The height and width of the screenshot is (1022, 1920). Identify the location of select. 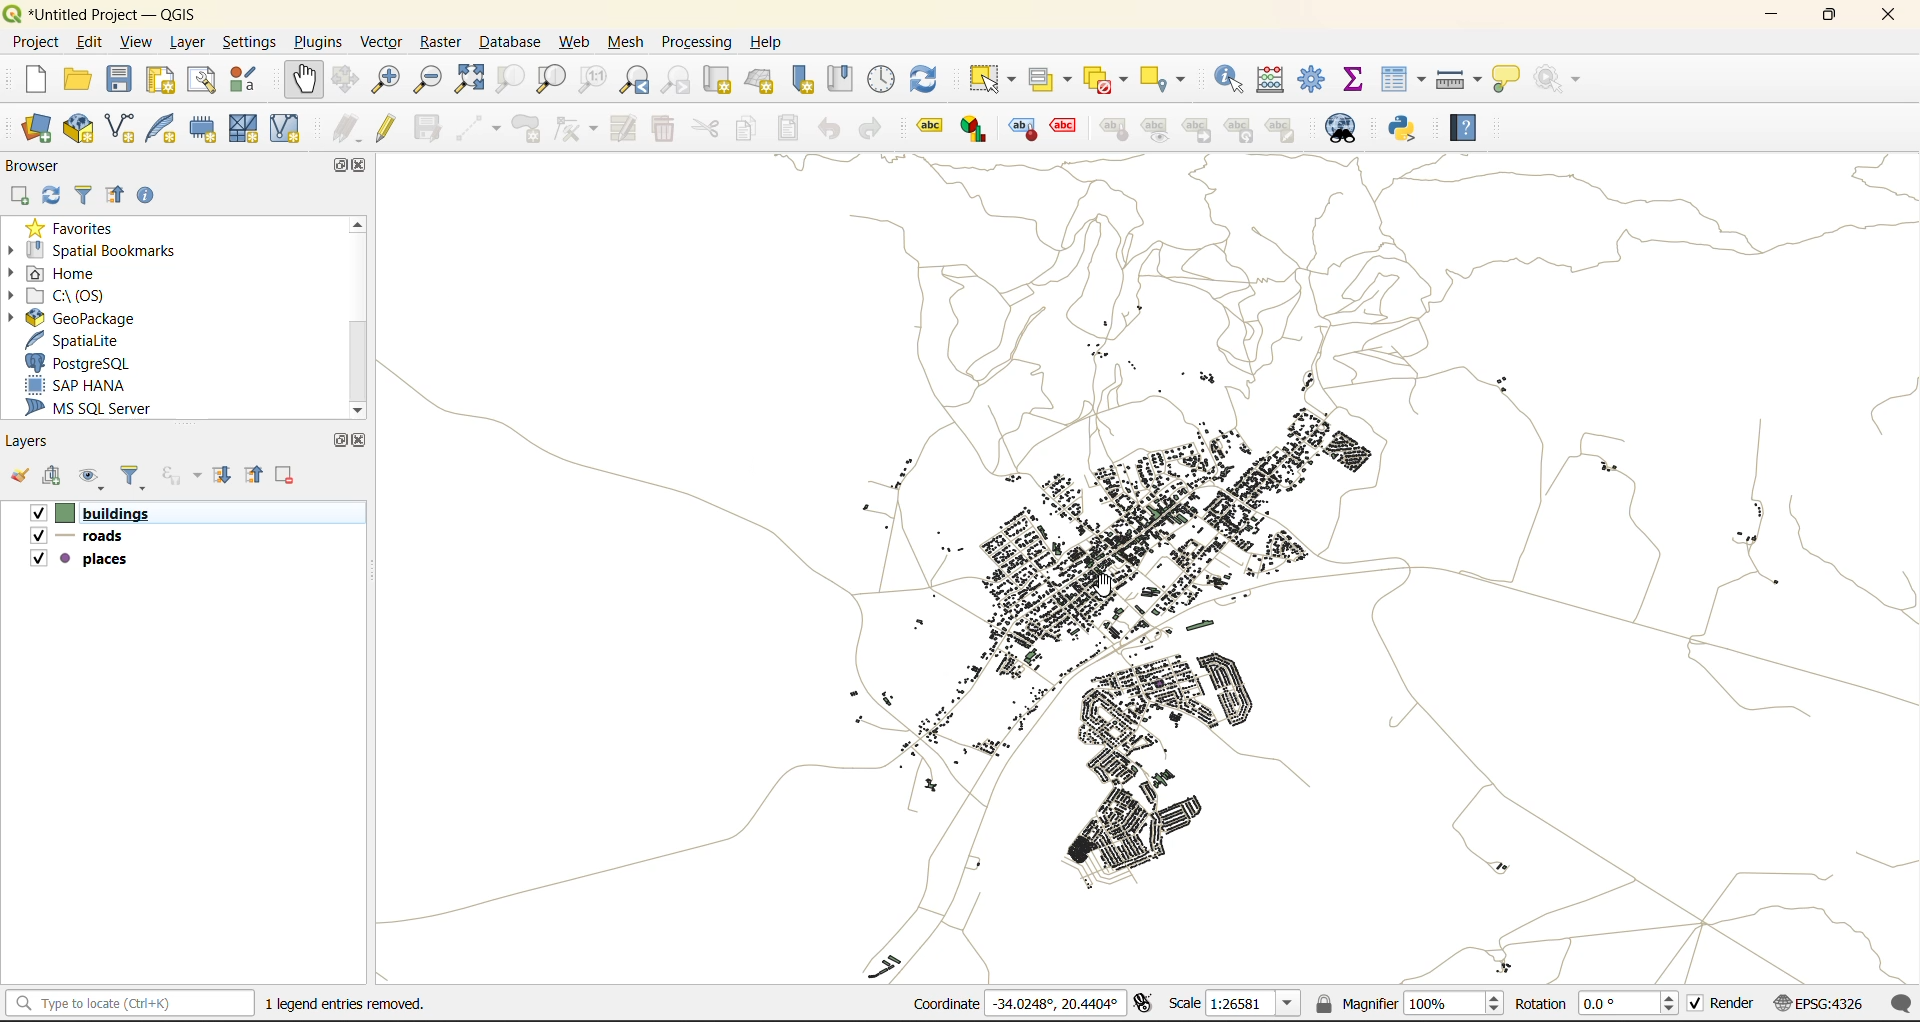
(995, 77).